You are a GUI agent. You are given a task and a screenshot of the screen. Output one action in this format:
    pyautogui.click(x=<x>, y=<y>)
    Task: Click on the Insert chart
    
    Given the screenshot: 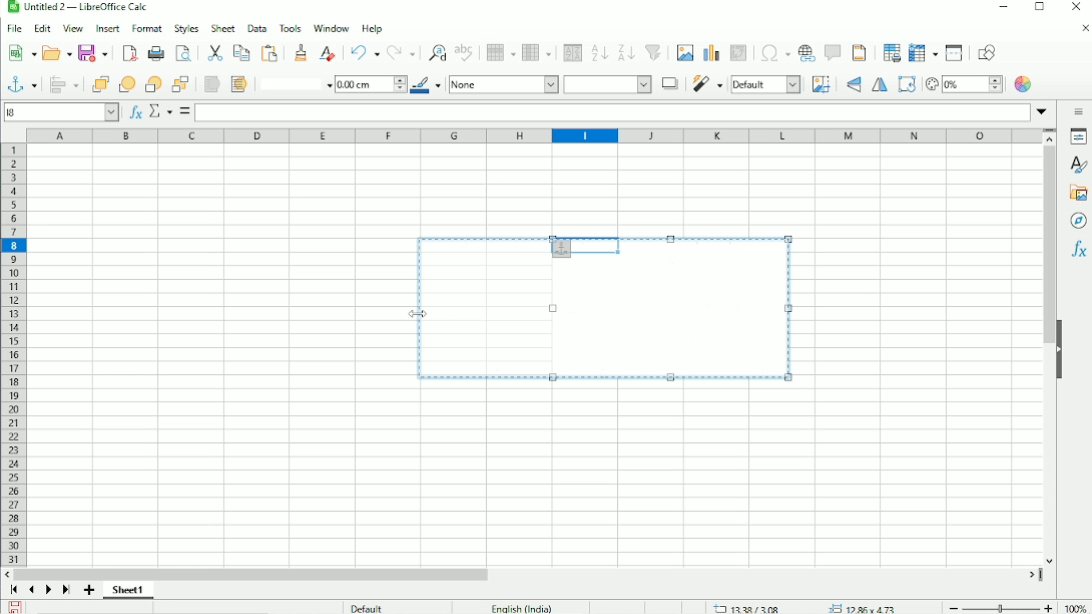 What is the action you would take?
    pyautogui.click(x=710, y=52)
    